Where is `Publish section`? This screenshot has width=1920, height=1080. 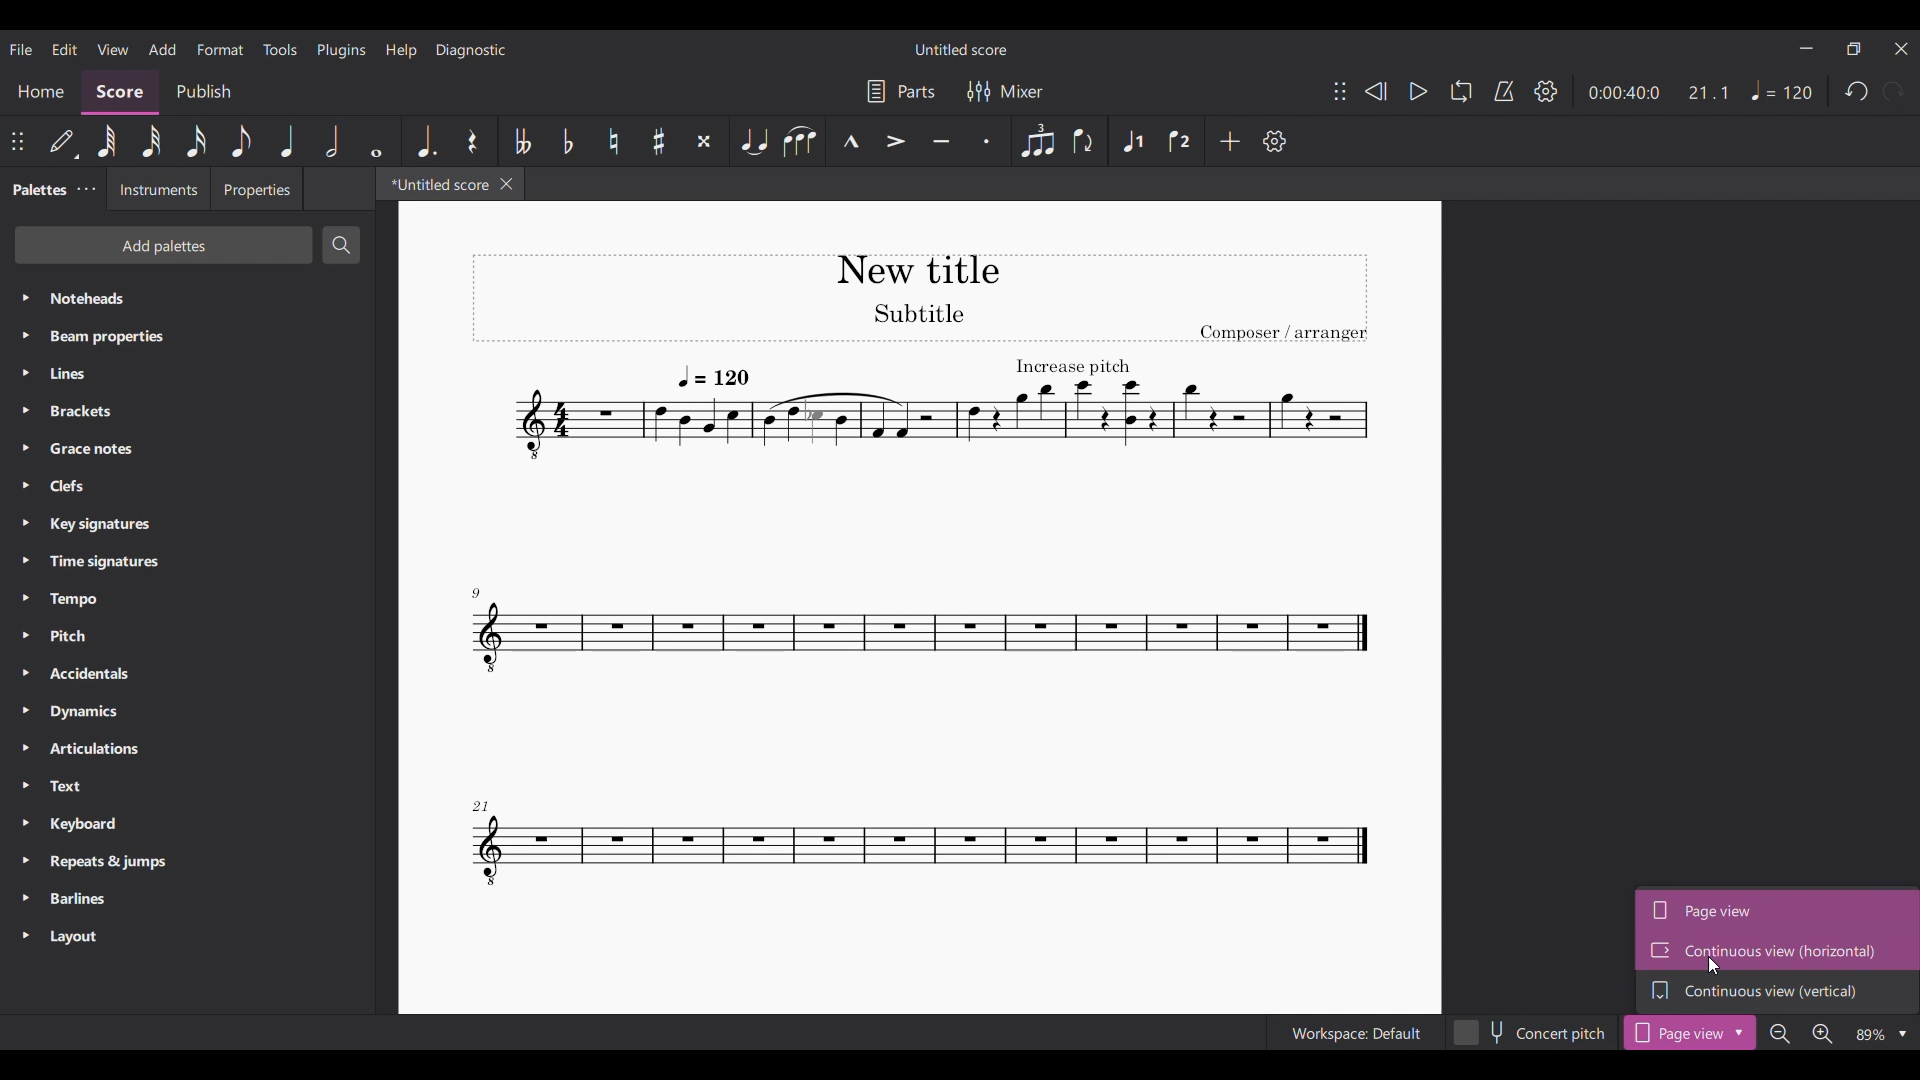
Publish section is located at coordinates (202, 92).